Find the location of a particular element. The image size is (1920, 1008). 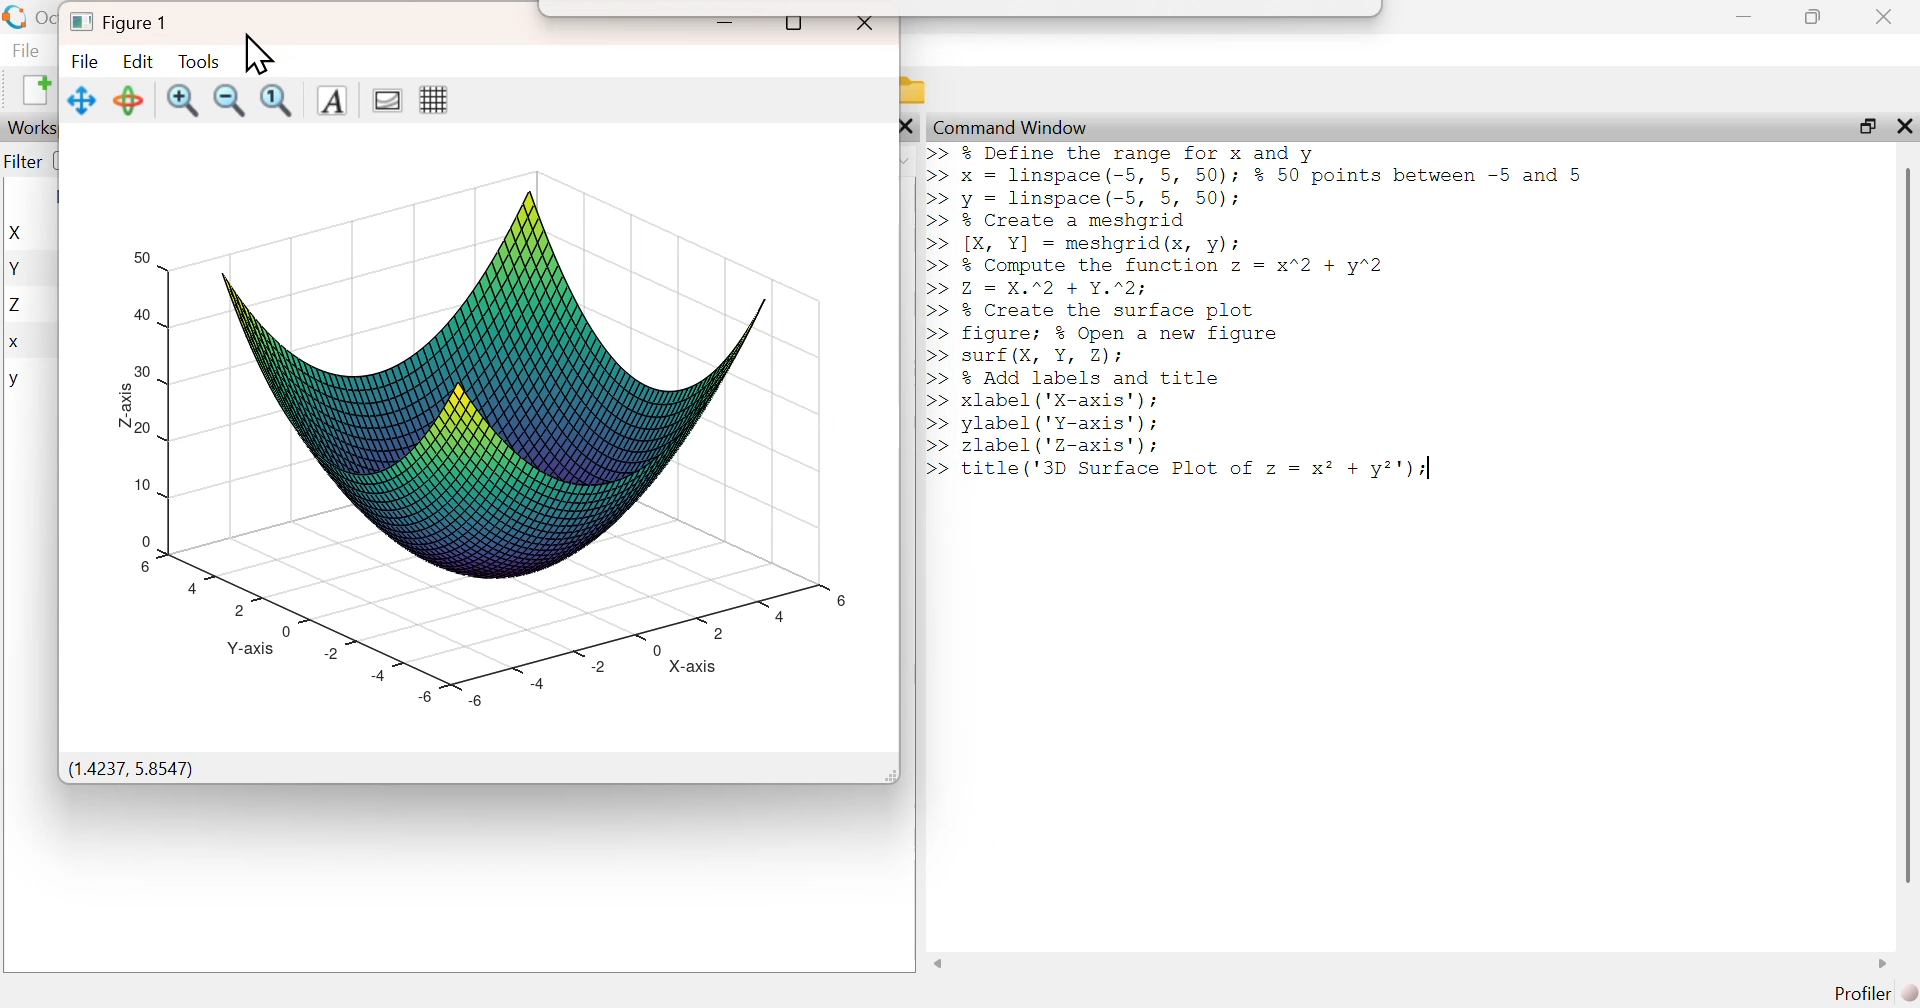

close is located at coordinates (1902, 125).